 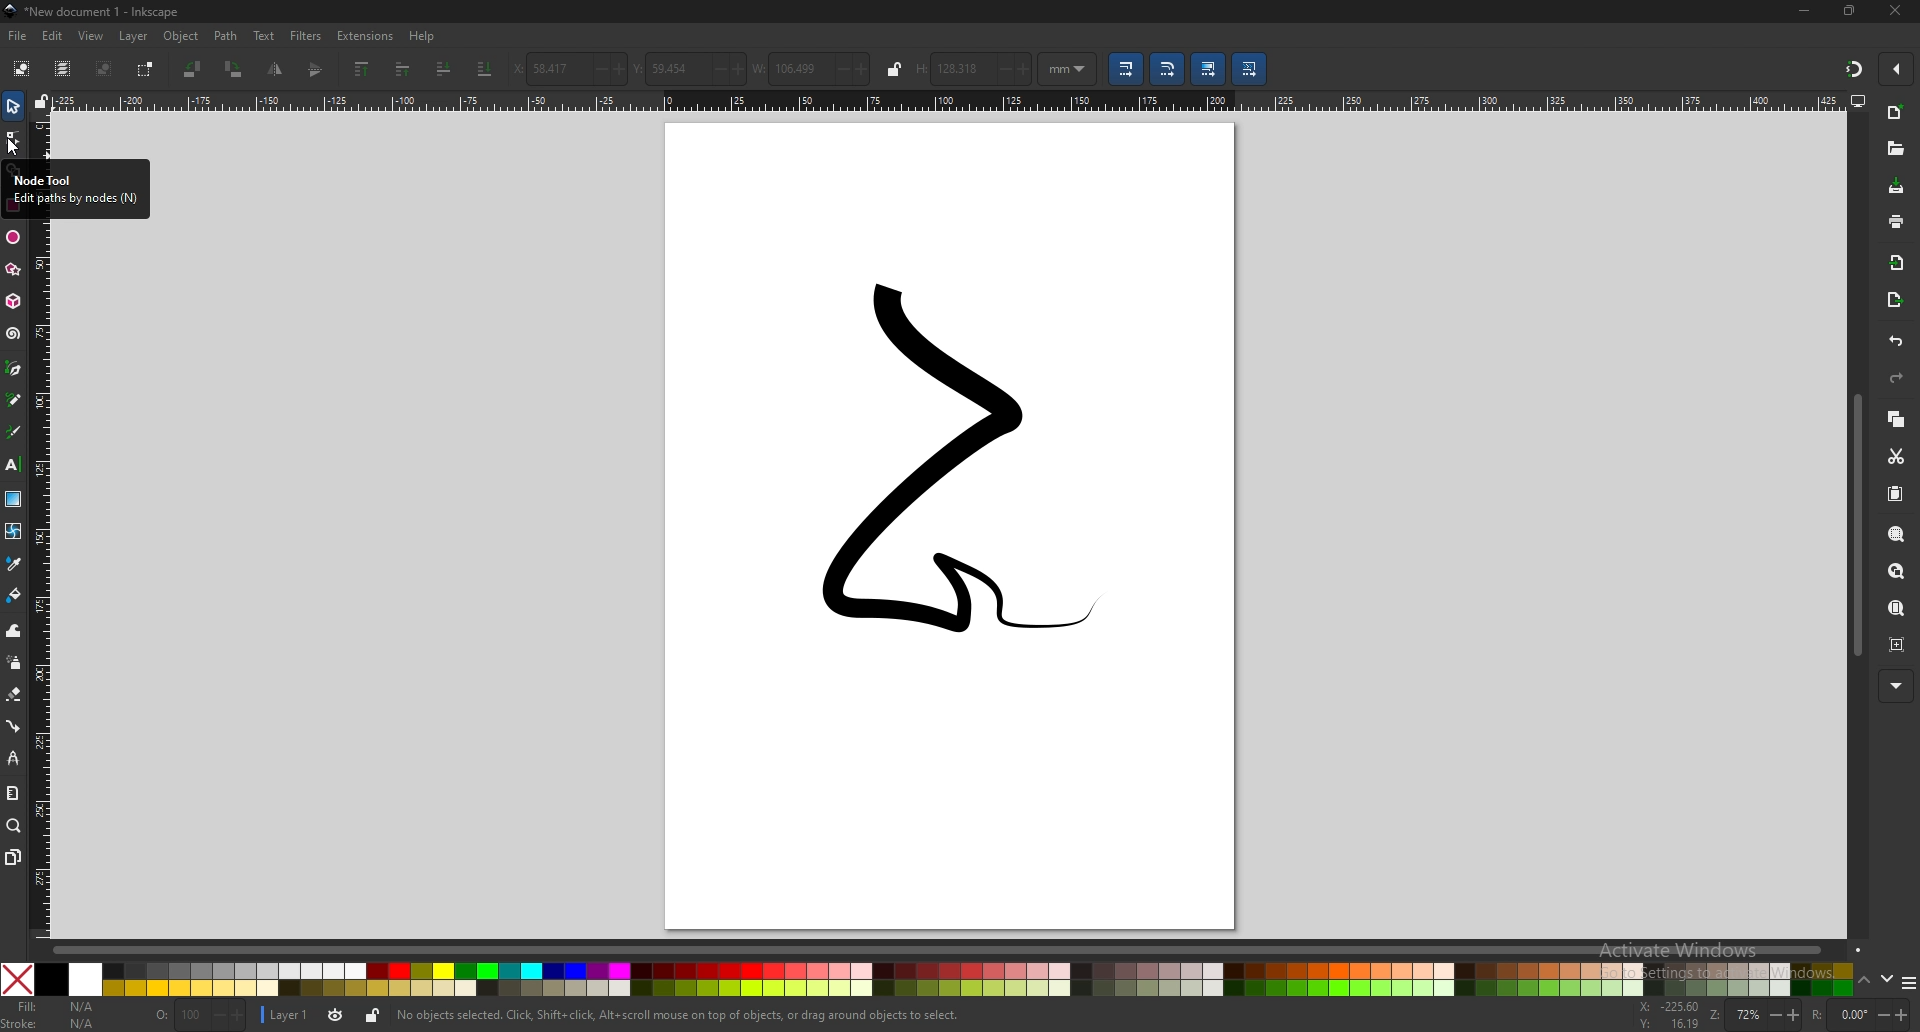 I want to click on up, so click(x=1864, y=981).